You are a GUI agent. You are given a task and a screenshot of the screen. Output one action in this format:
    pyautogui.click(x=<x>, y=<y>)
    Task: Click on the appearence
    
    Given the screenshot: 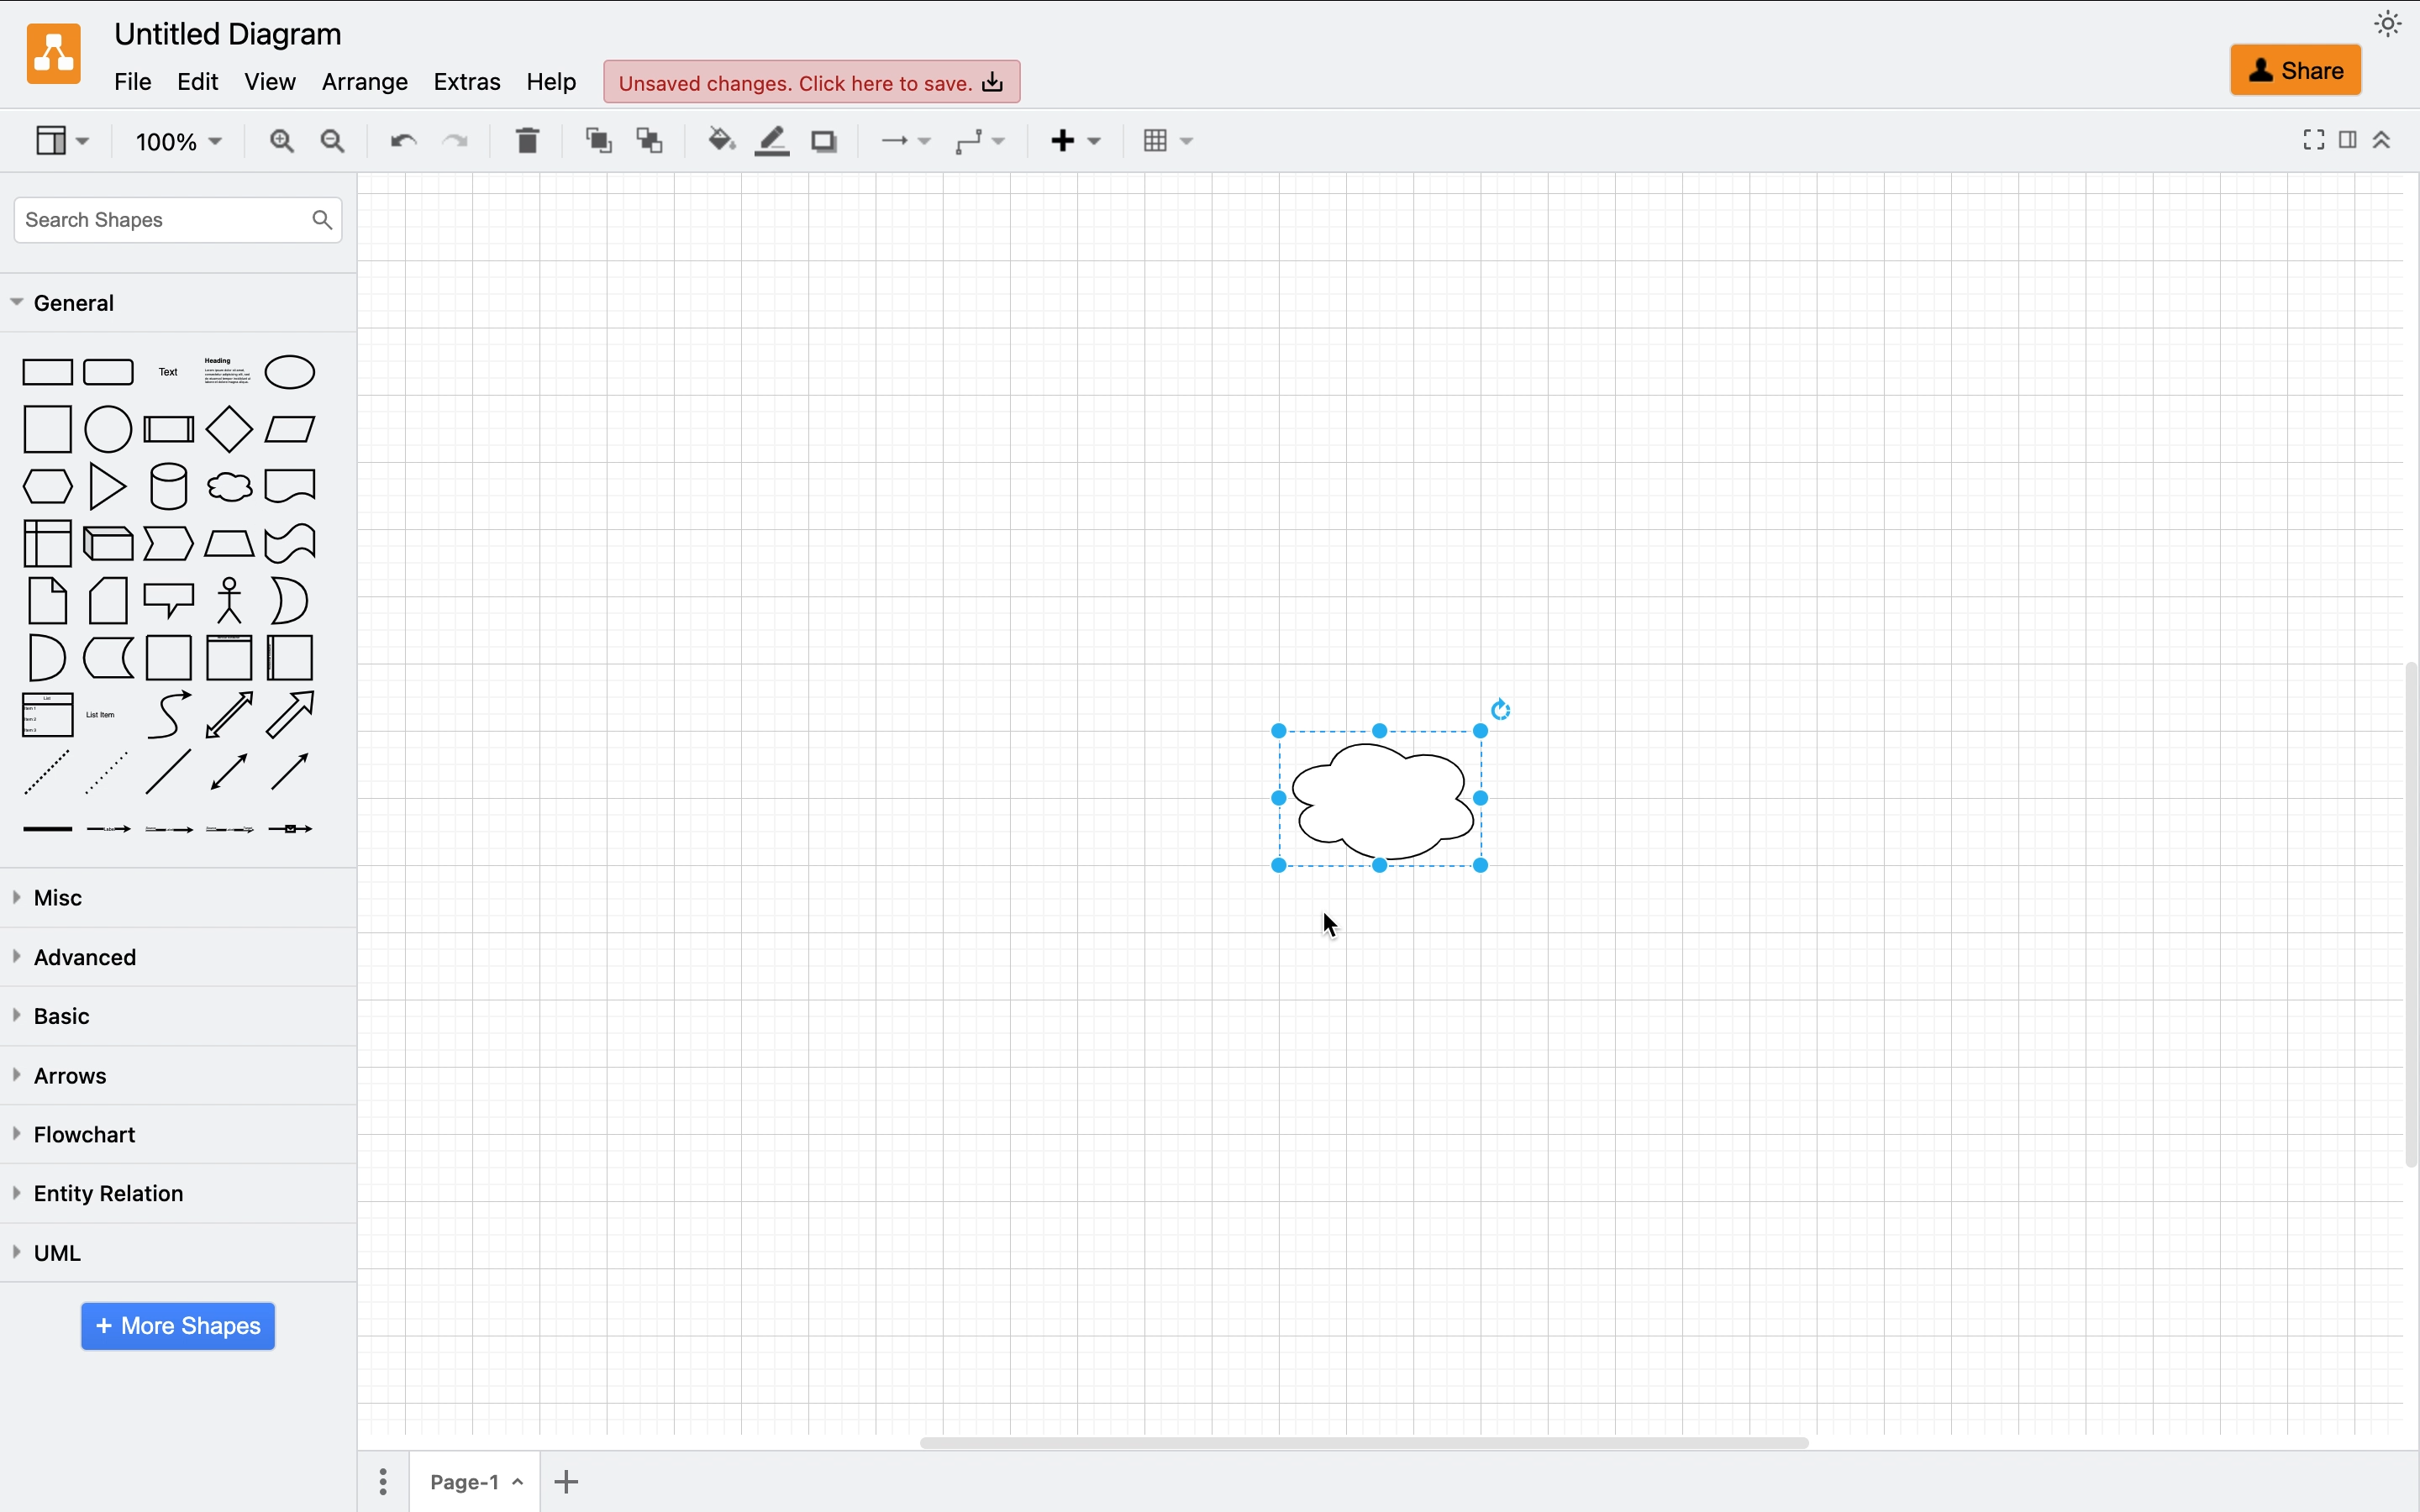 What is the action you would take?
    pyautogui.click(x=2392, y=23)
    